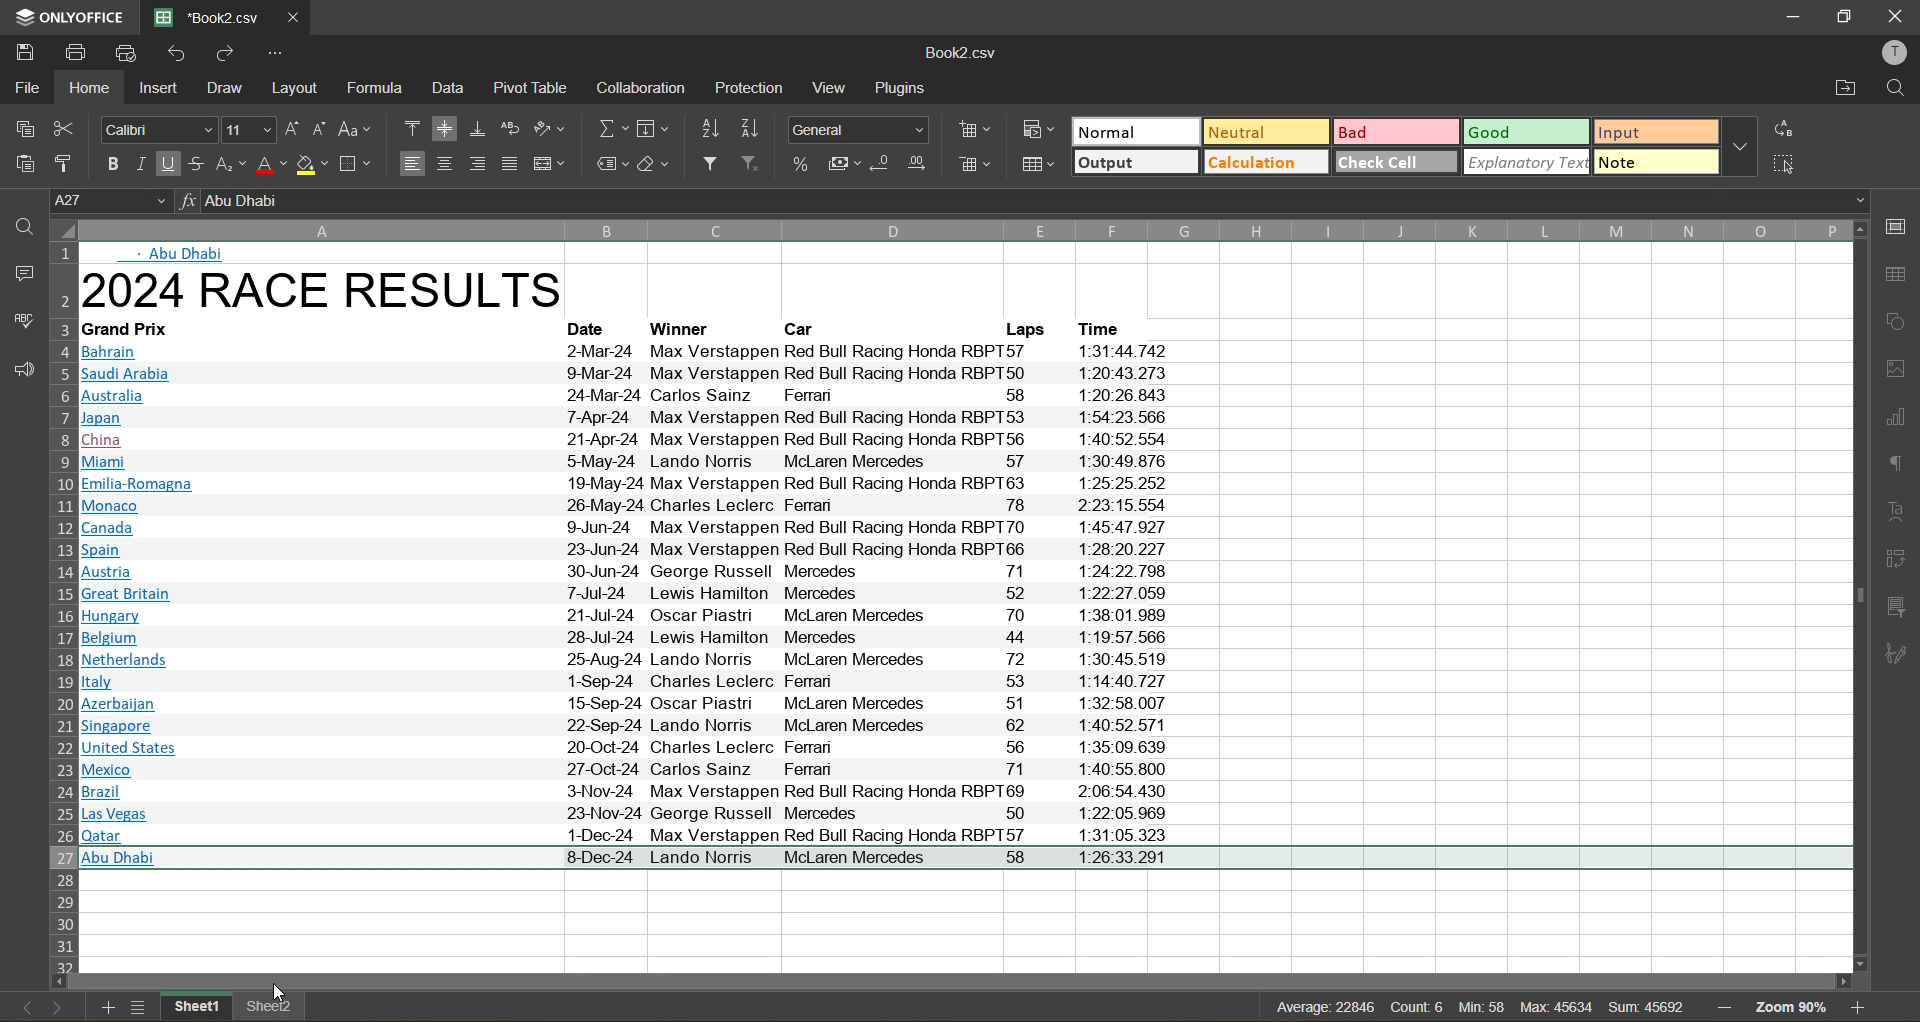  Describe the element at coordinates (229, 166) in the screenshot. I see `sub\superscript` at that location.